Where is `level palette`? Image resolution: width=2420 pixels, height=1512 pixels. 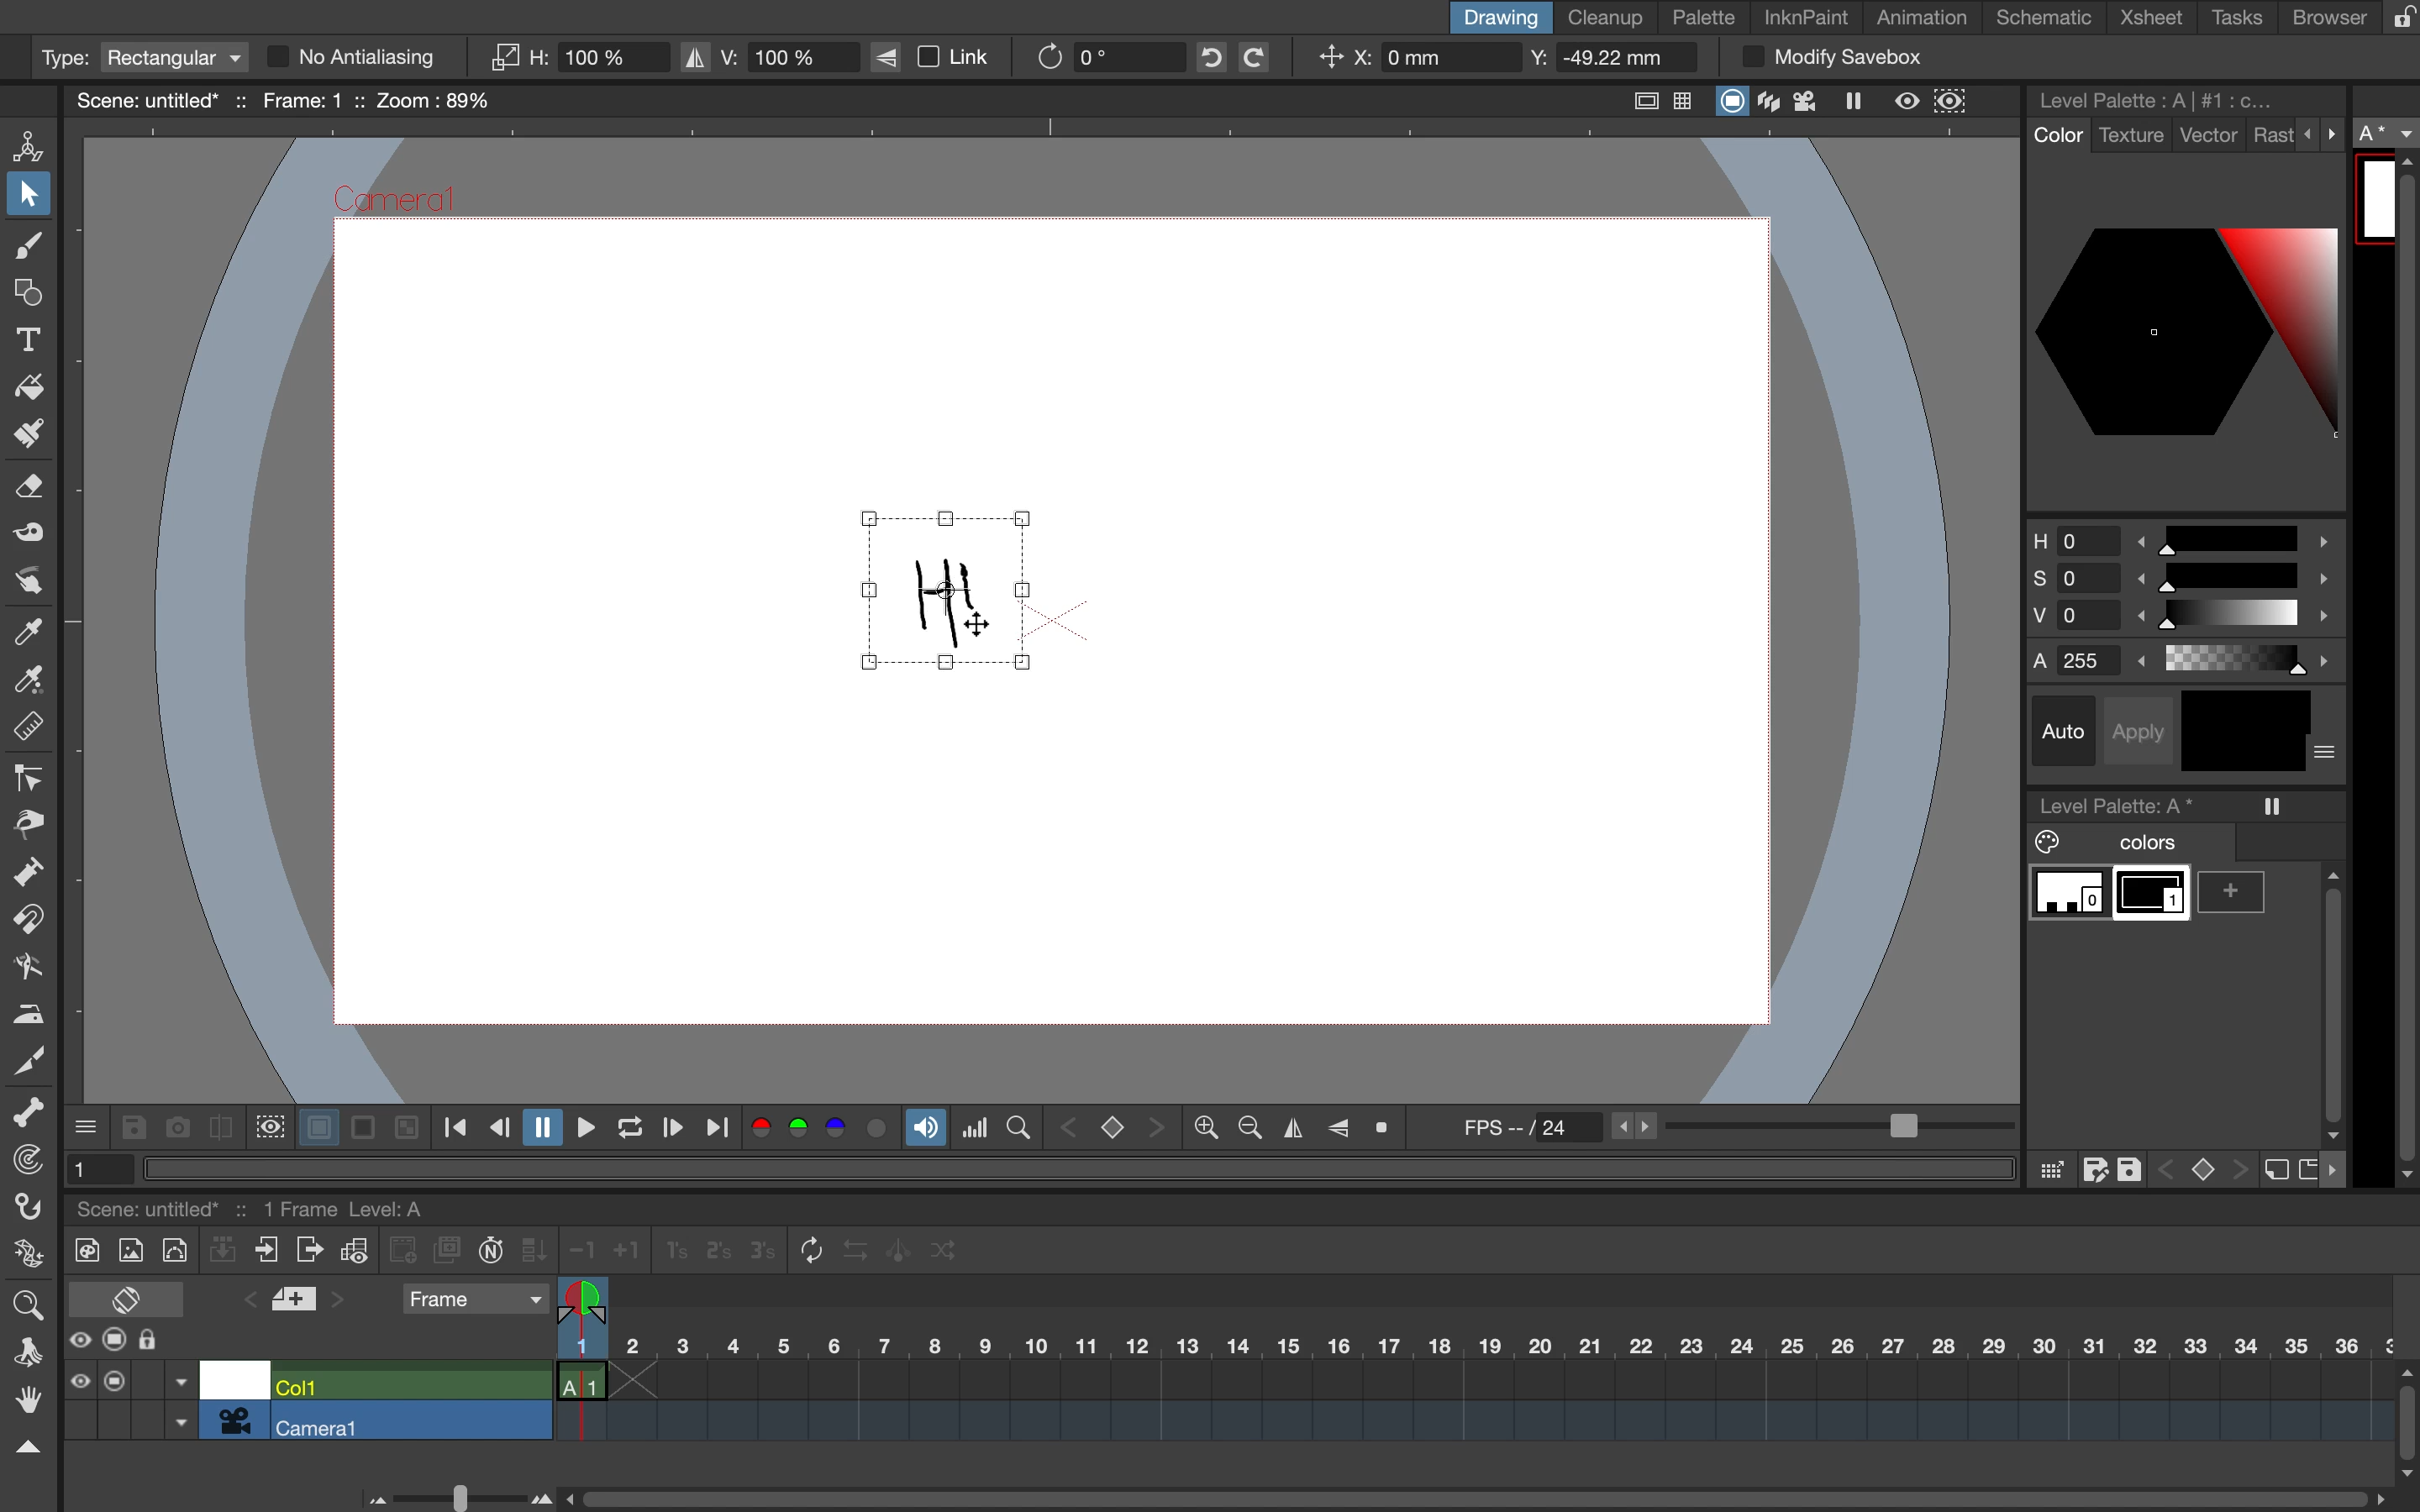 level palette is located at coordinates (2162, 99).